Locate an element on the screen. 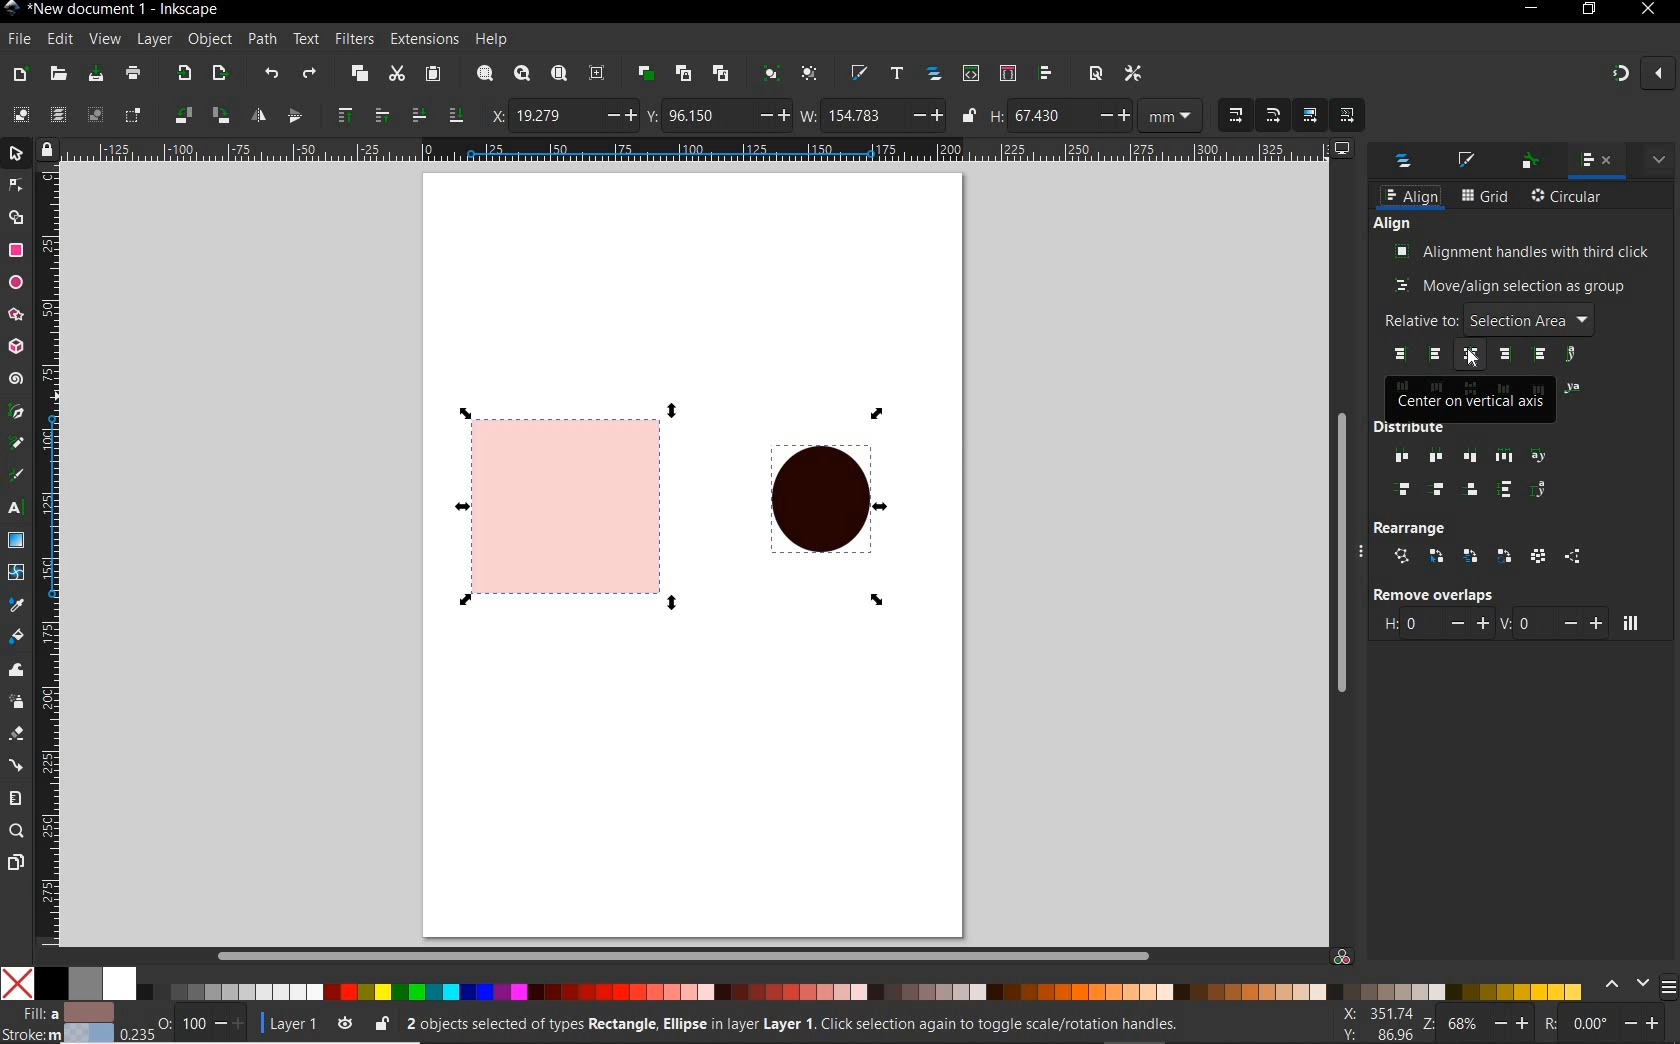 Image resolution: width=1680 pixels, height=1044 pixels. help is located at coordinates (492, 40).